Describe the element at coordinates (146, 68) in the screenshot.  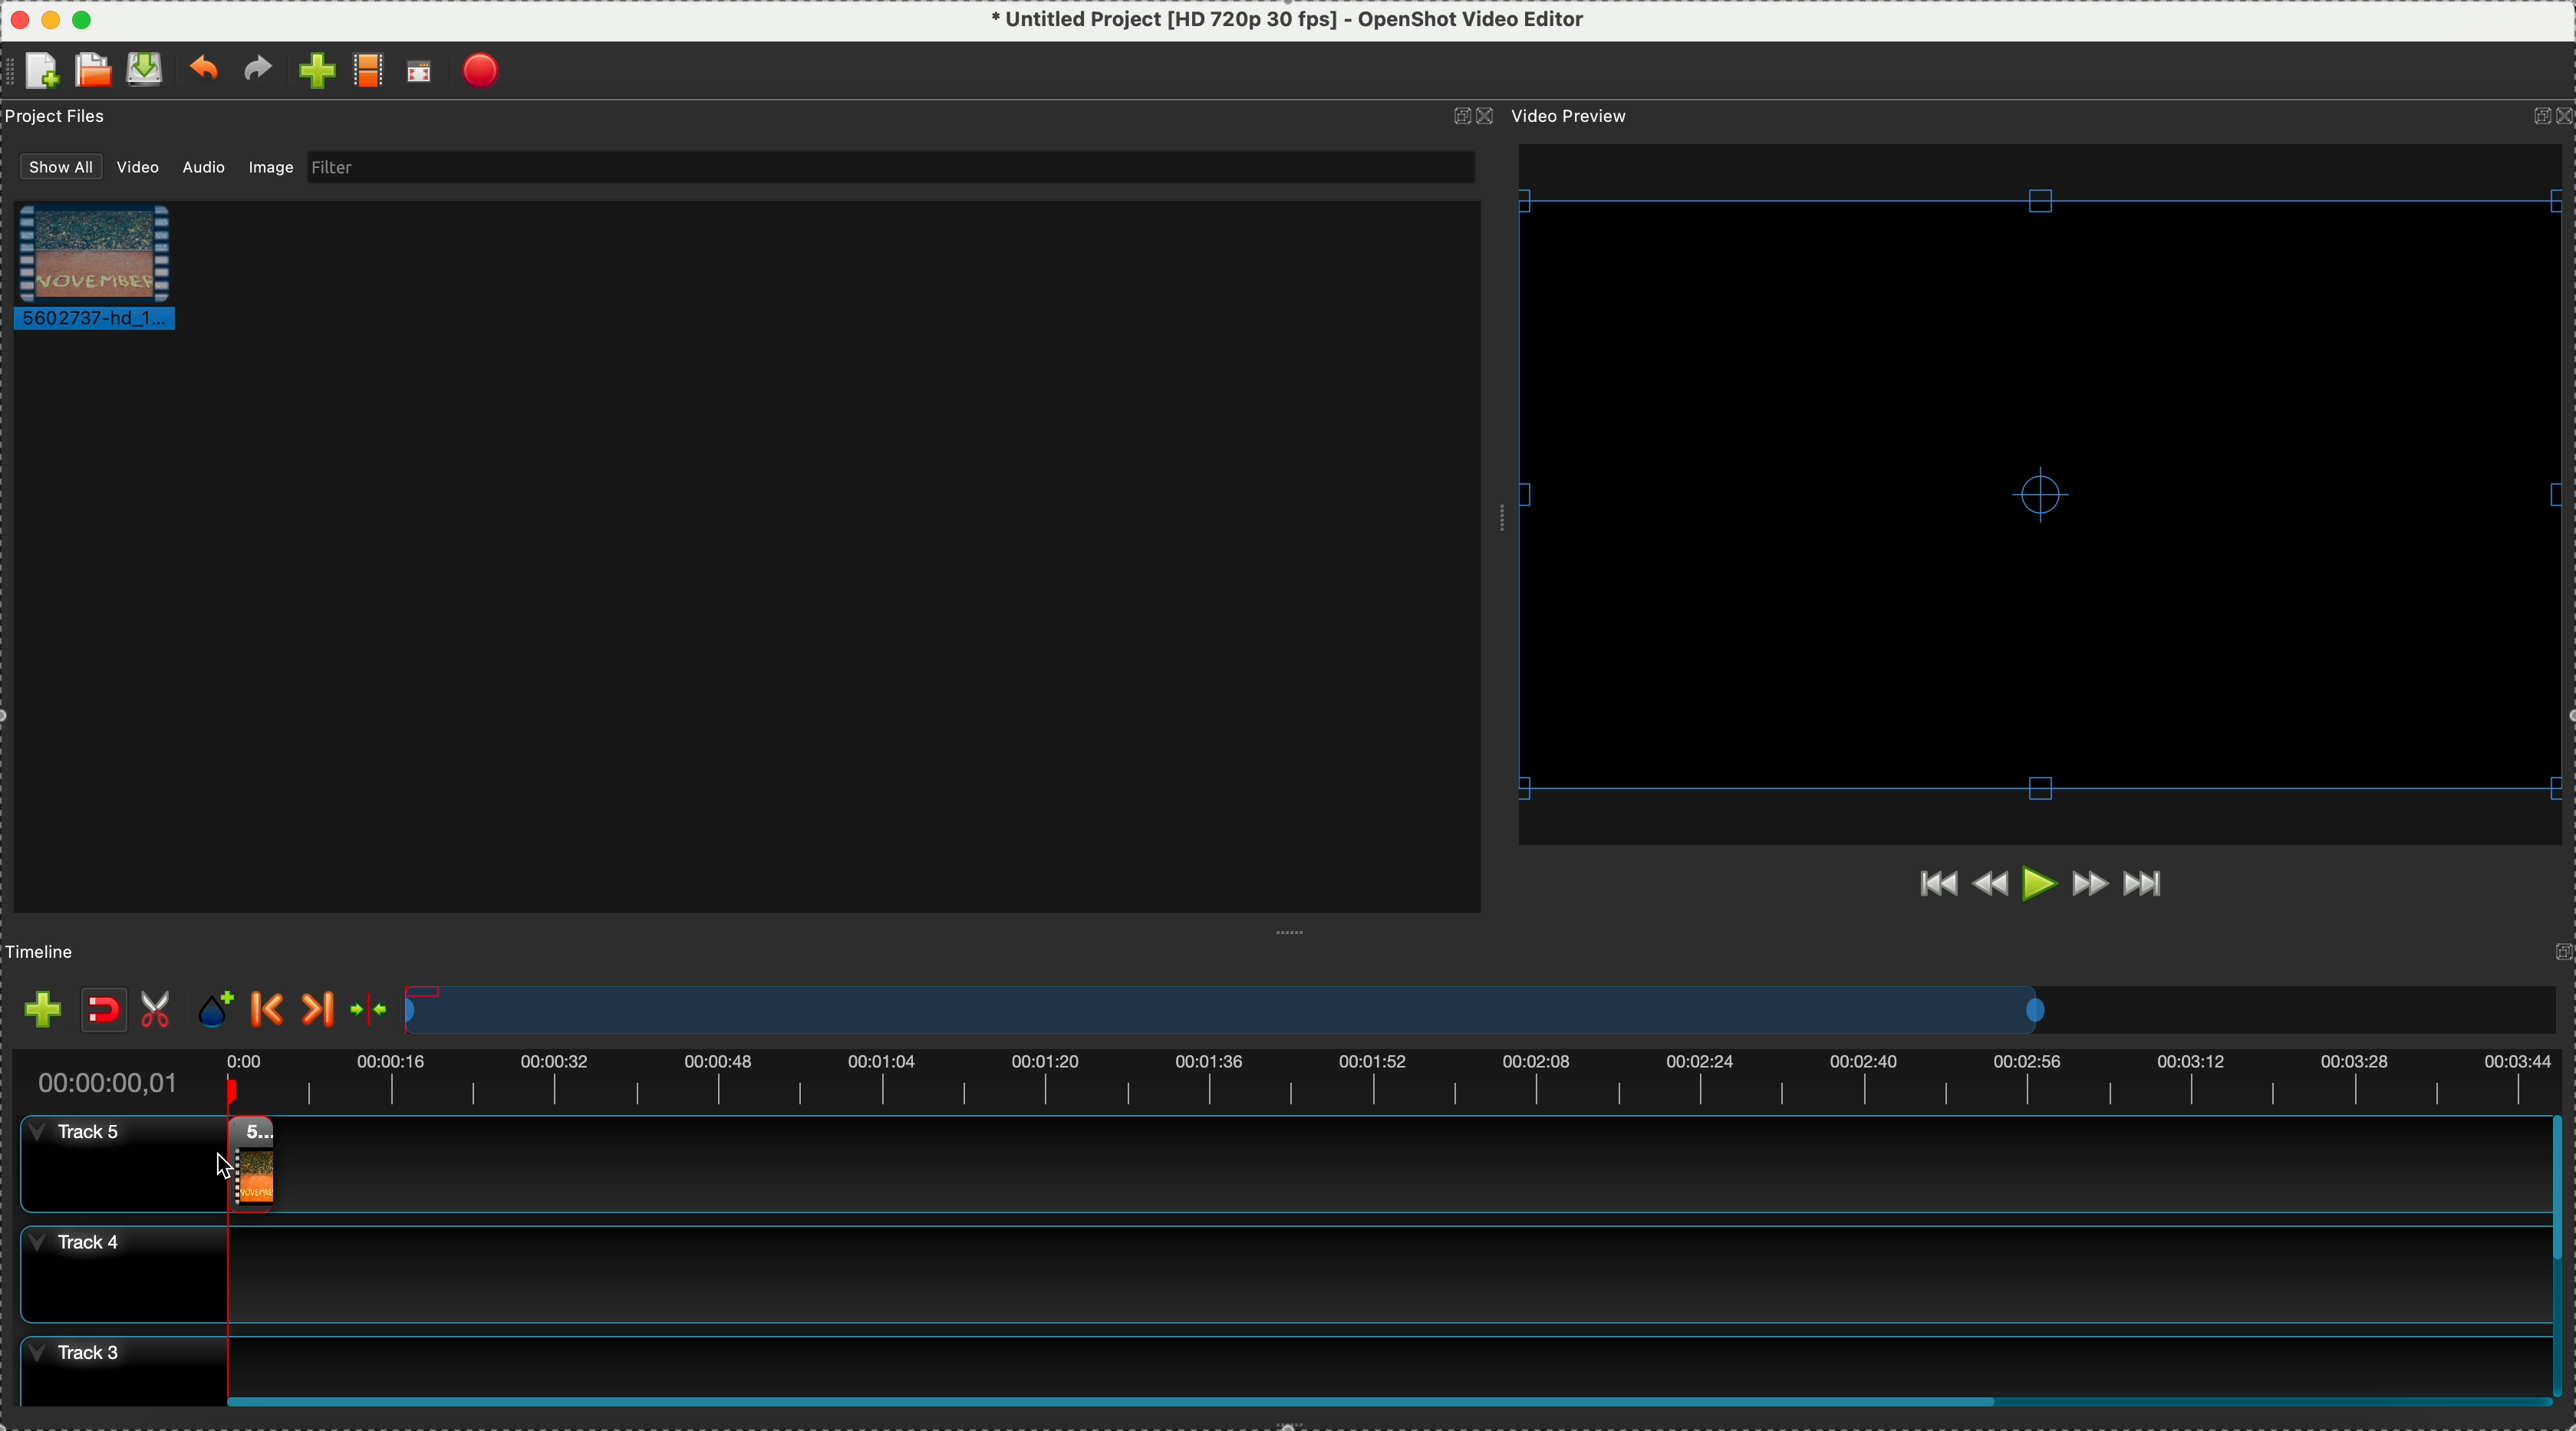
I see `save file` at that location.